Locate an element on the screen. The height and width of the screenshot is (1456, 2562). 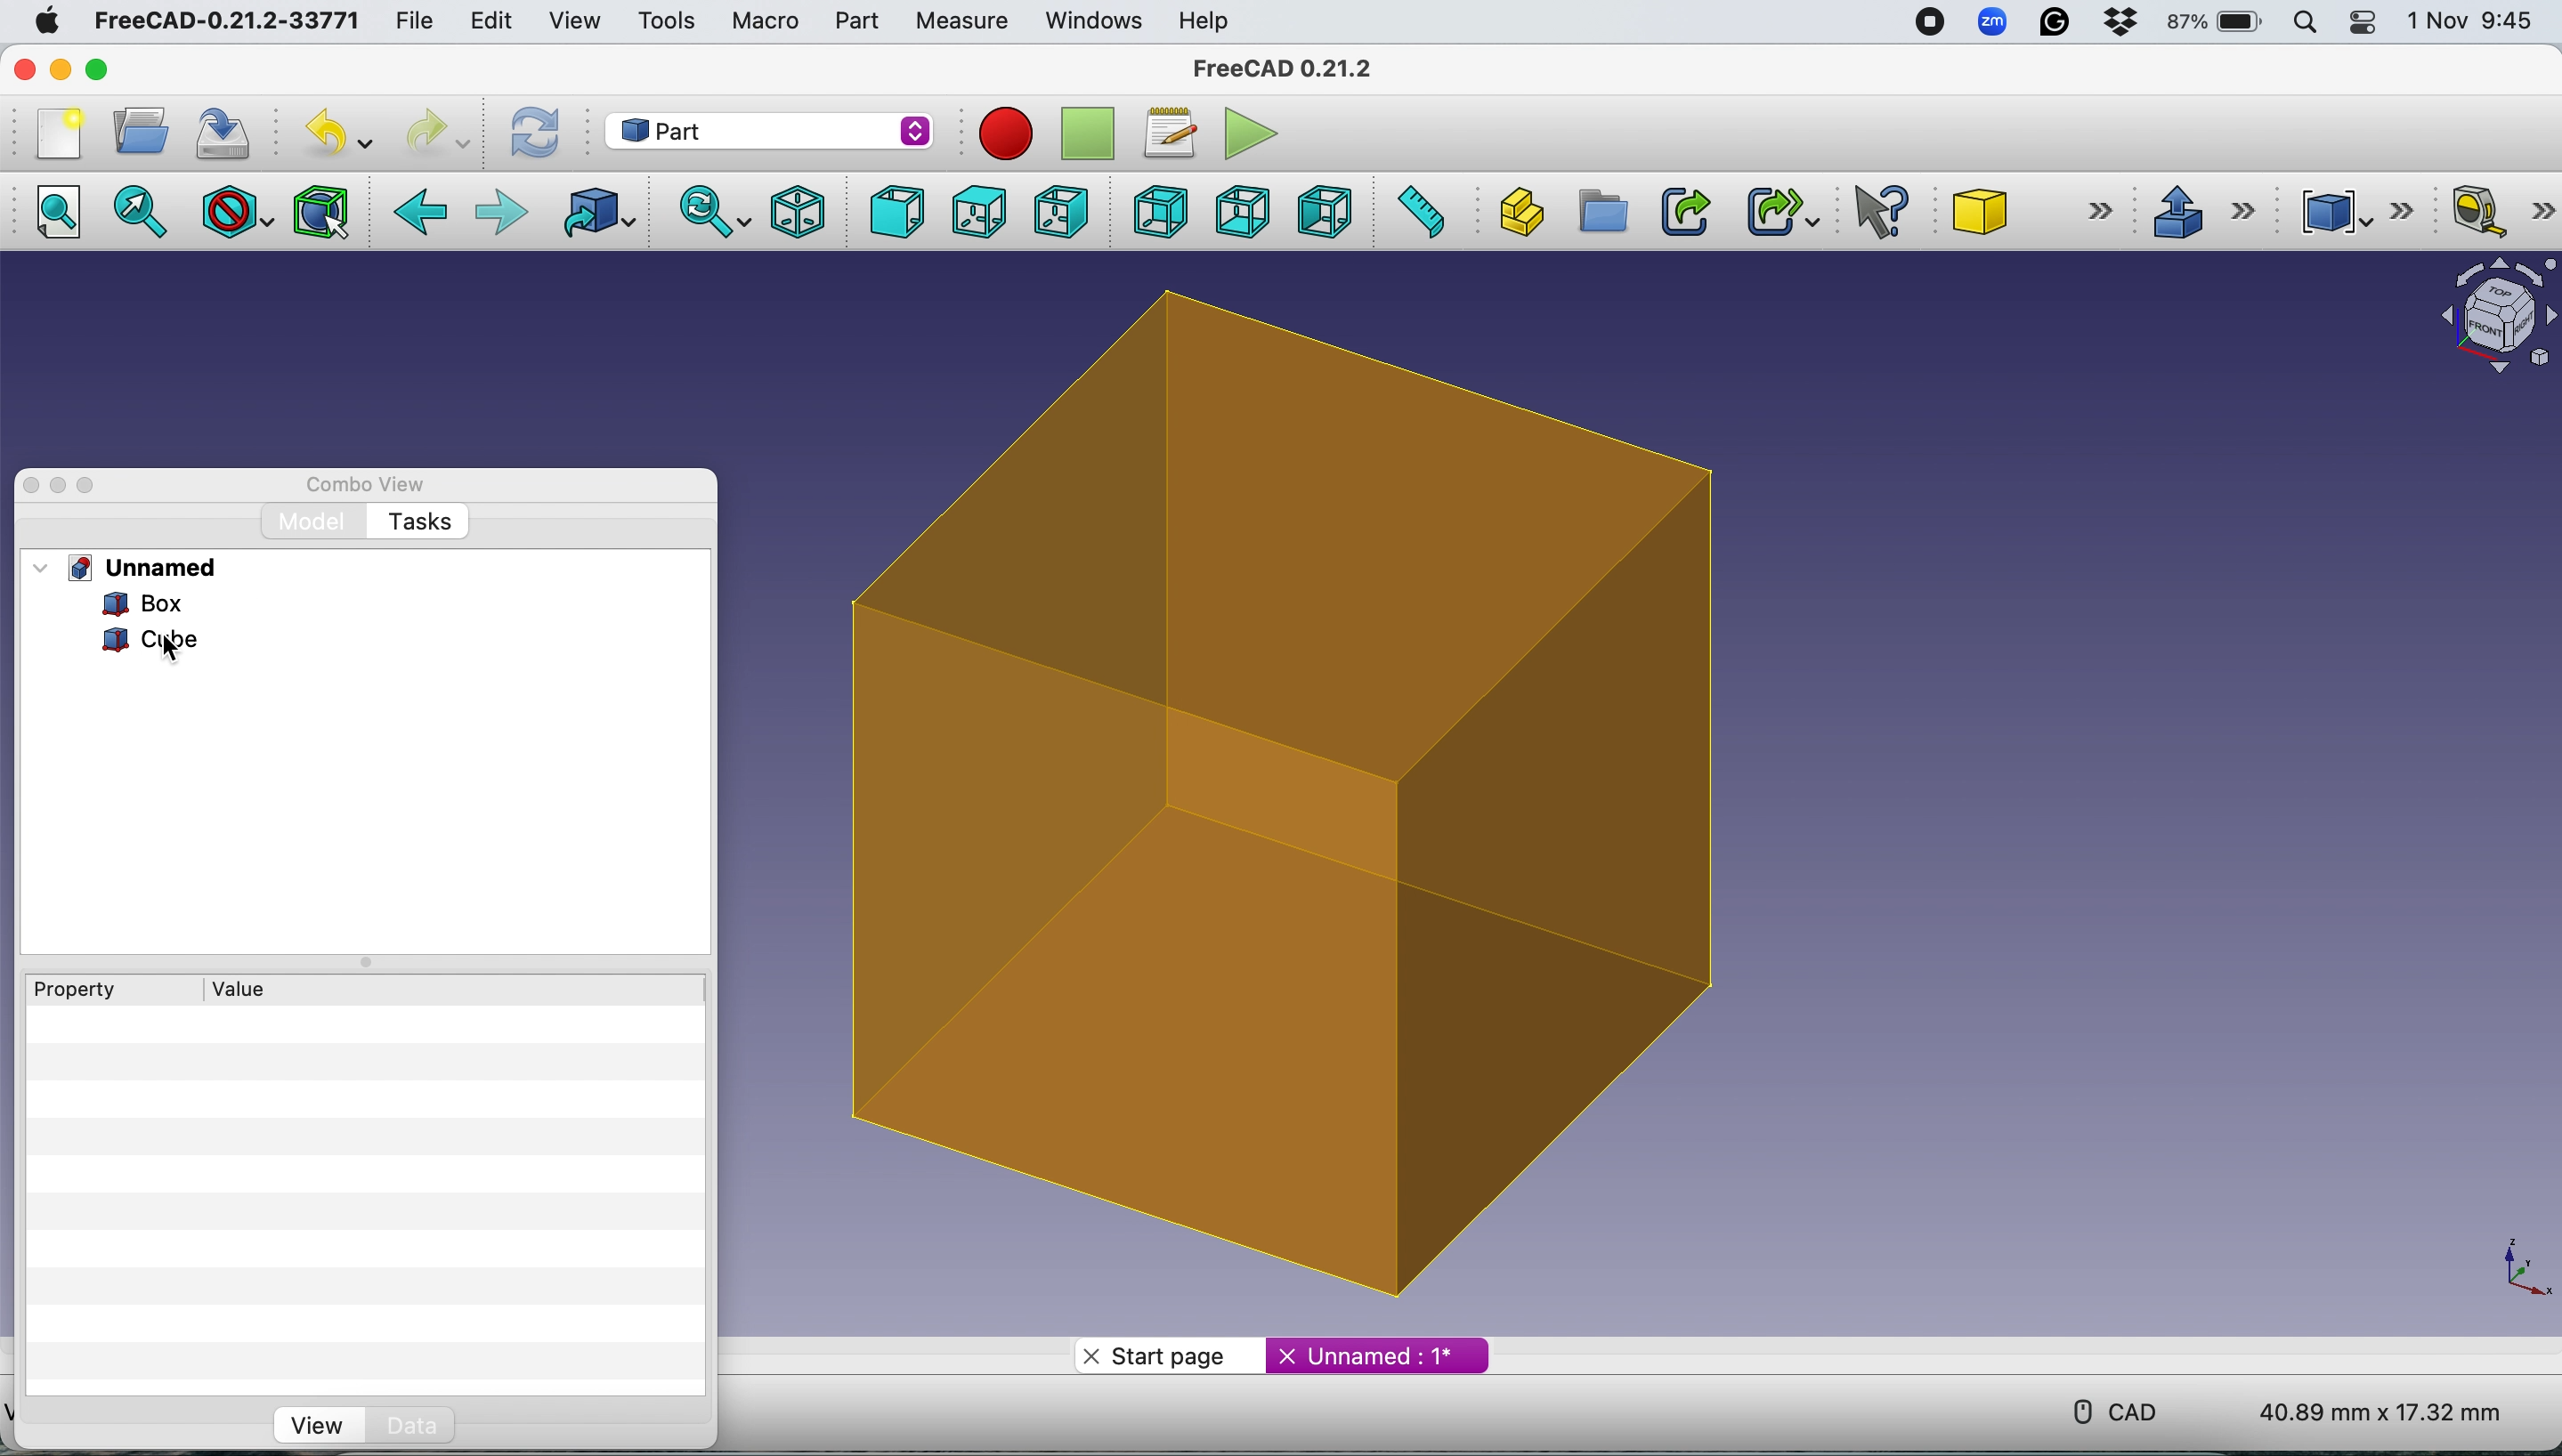
Help is located at coordinates (1205, 20).